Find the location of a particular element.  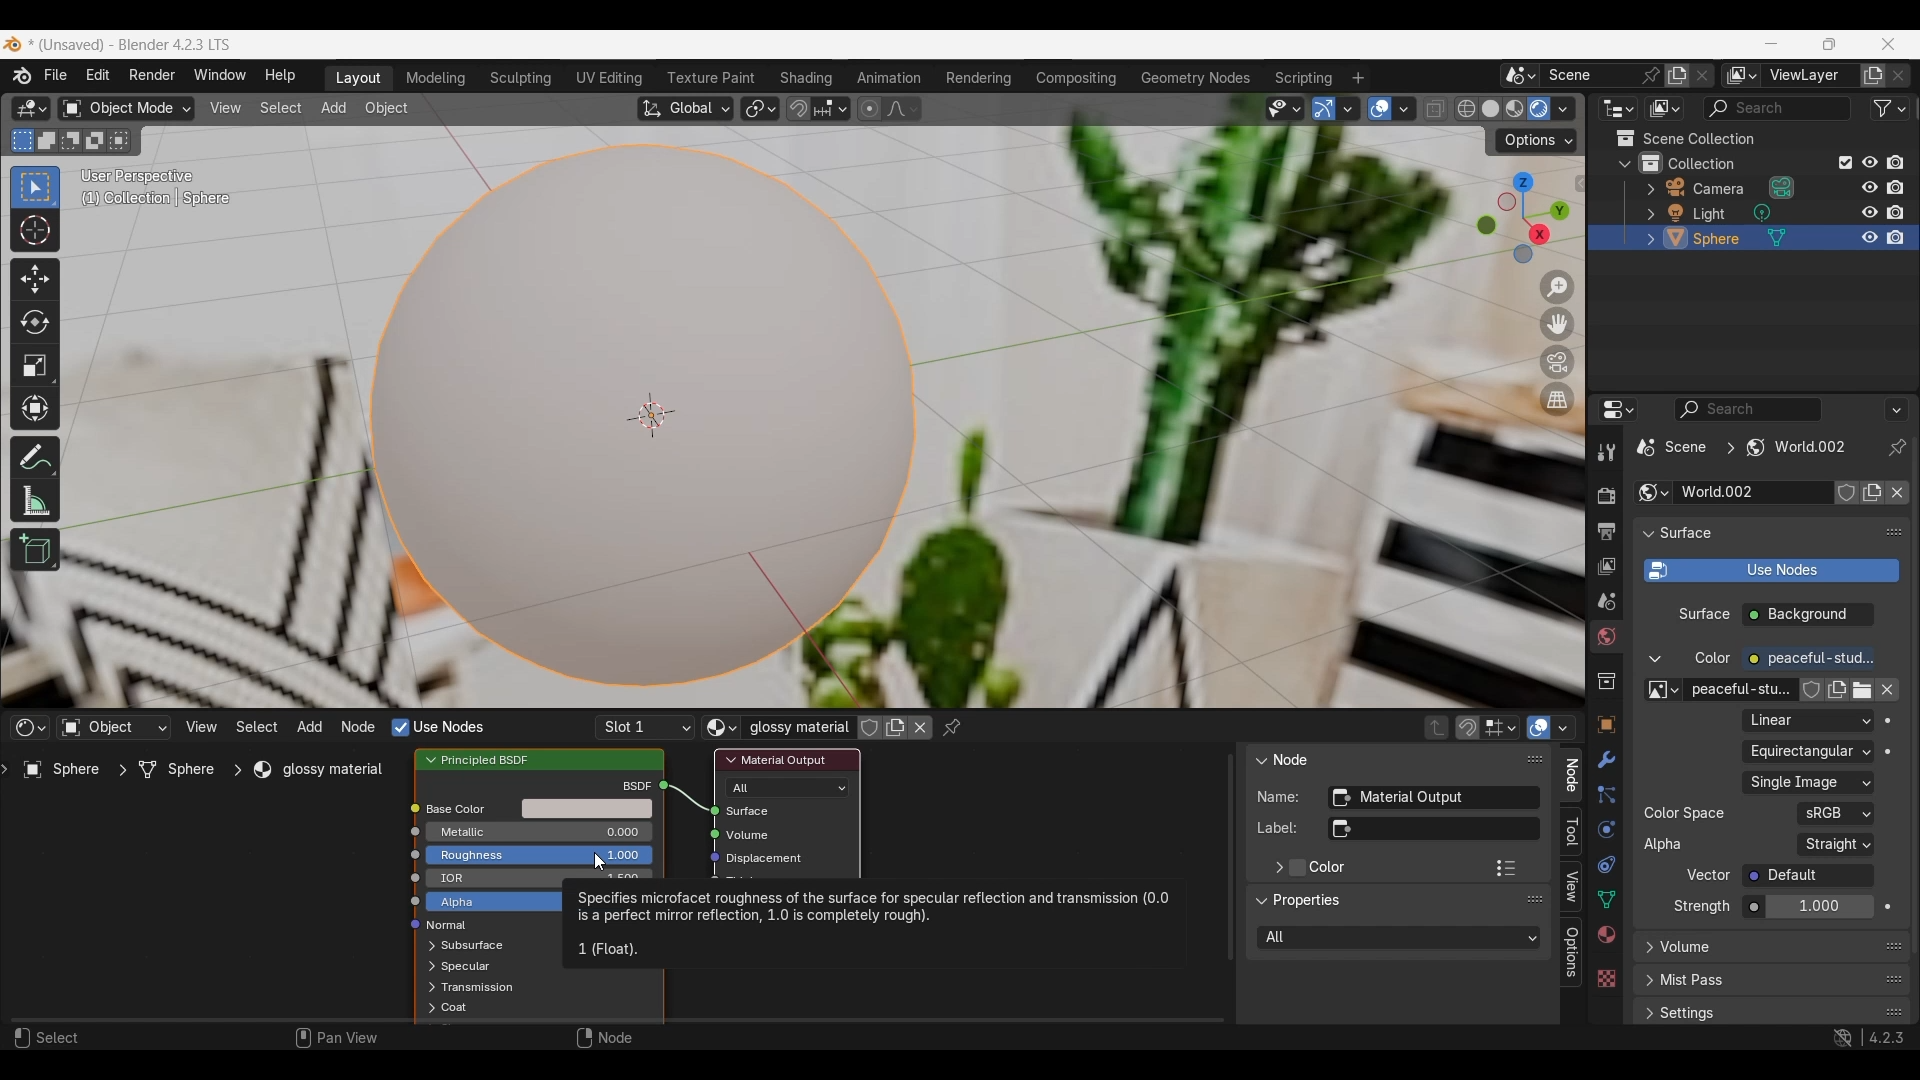

peaceful-stu.. is located at coordinates (1741, 690).